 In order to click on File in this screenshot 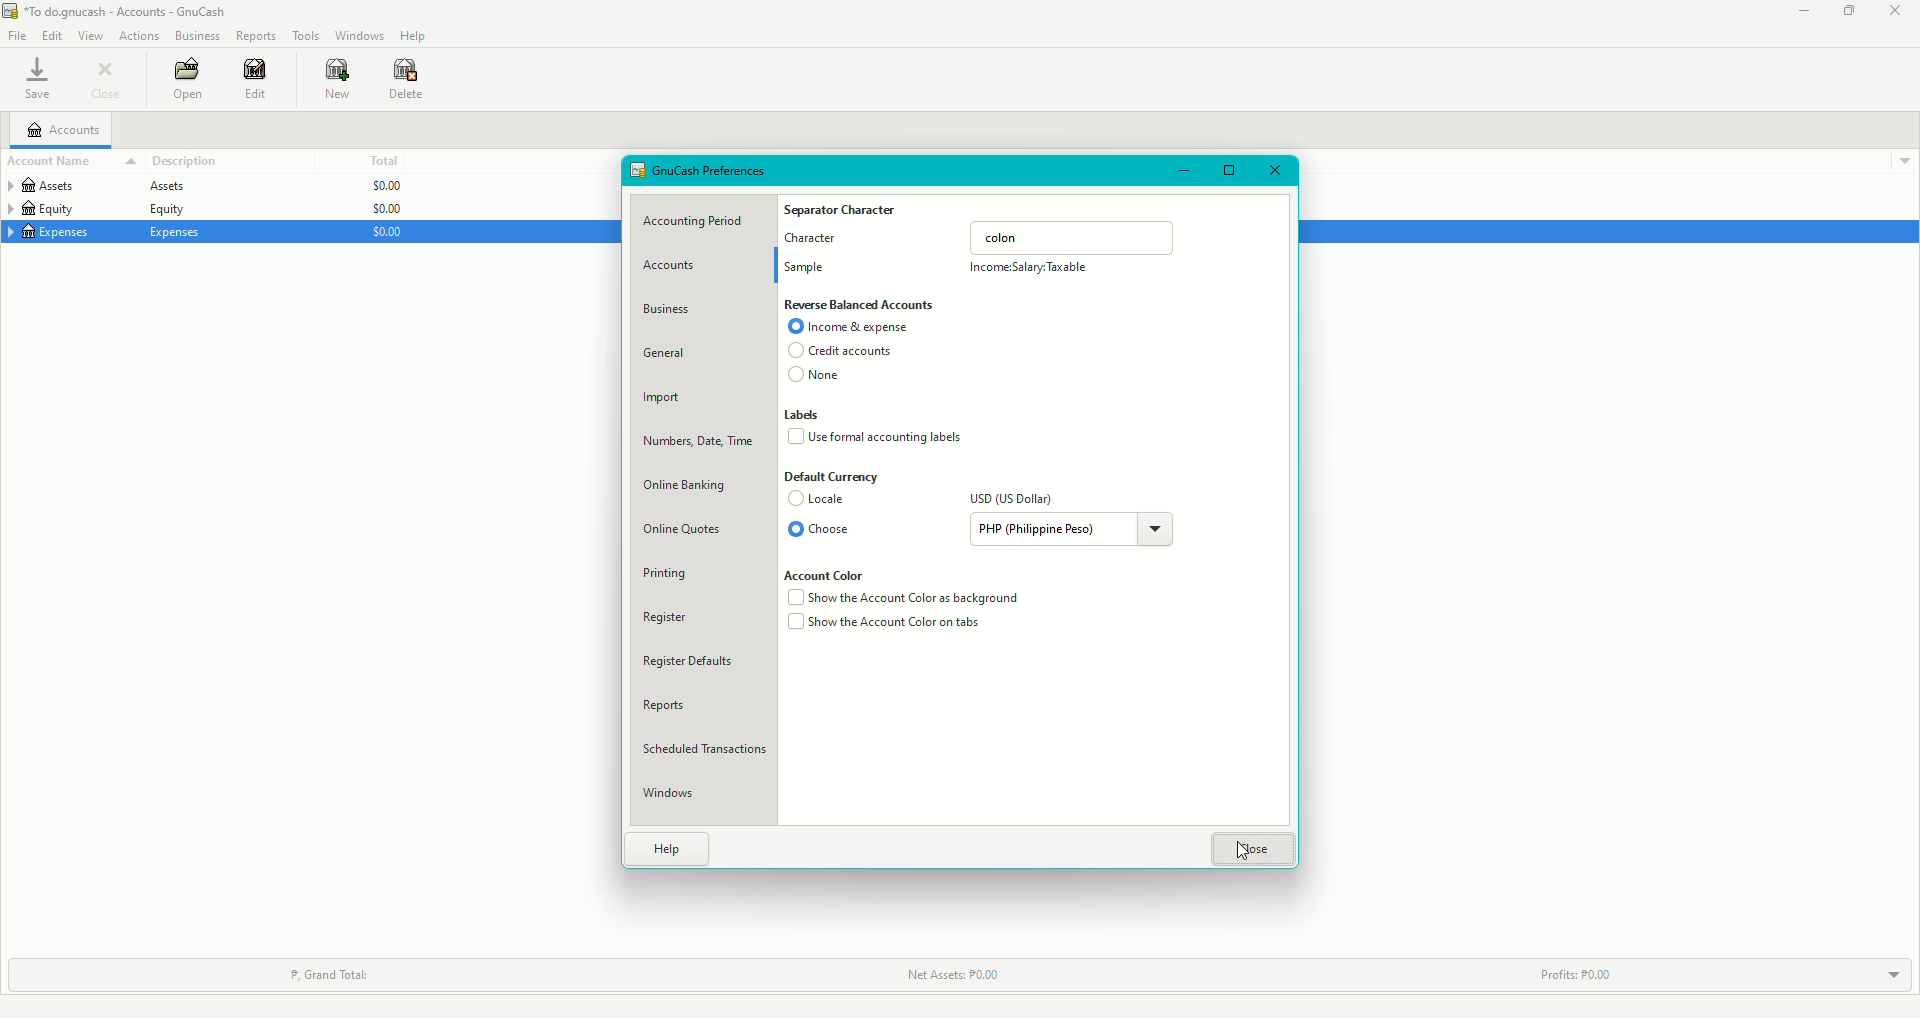, I will do `click(16, 34)`.